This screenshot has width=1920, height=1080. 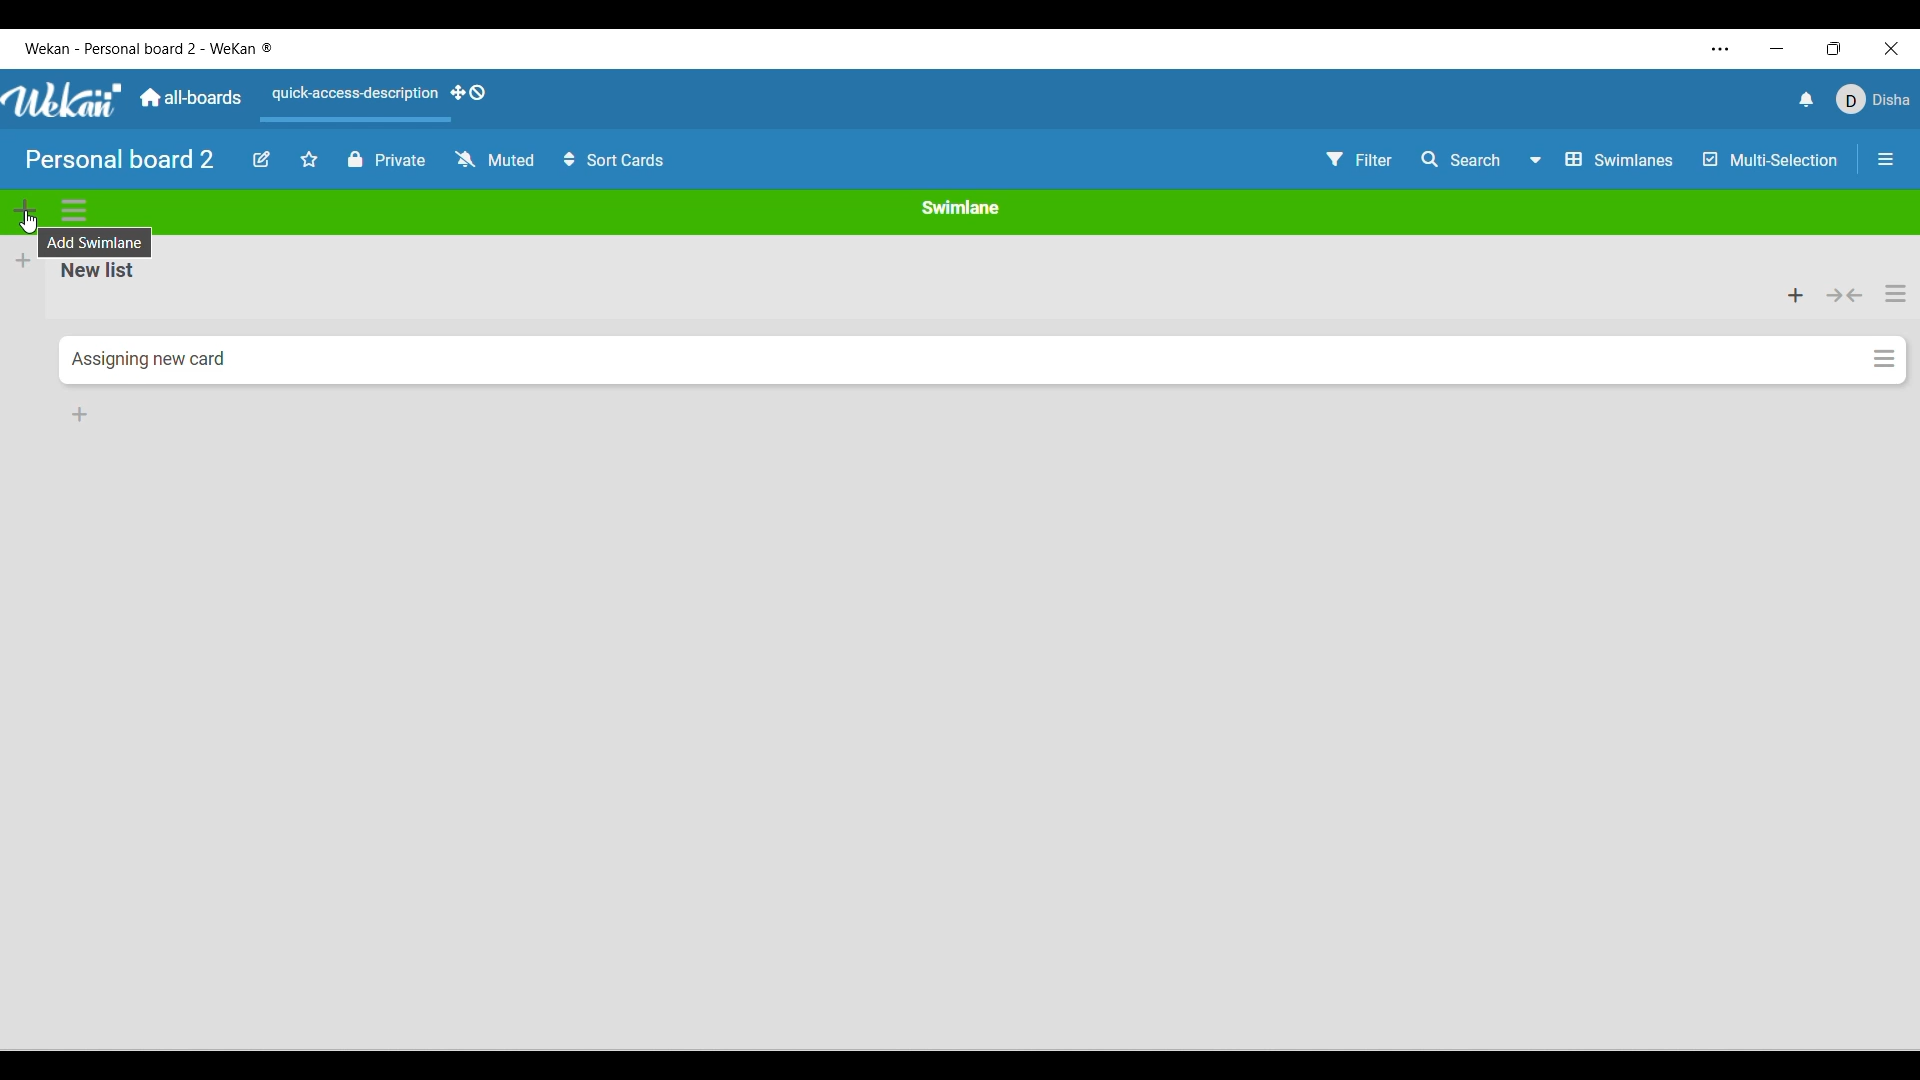 I want to click on Swimlane actions, so click(x=74, y=211).